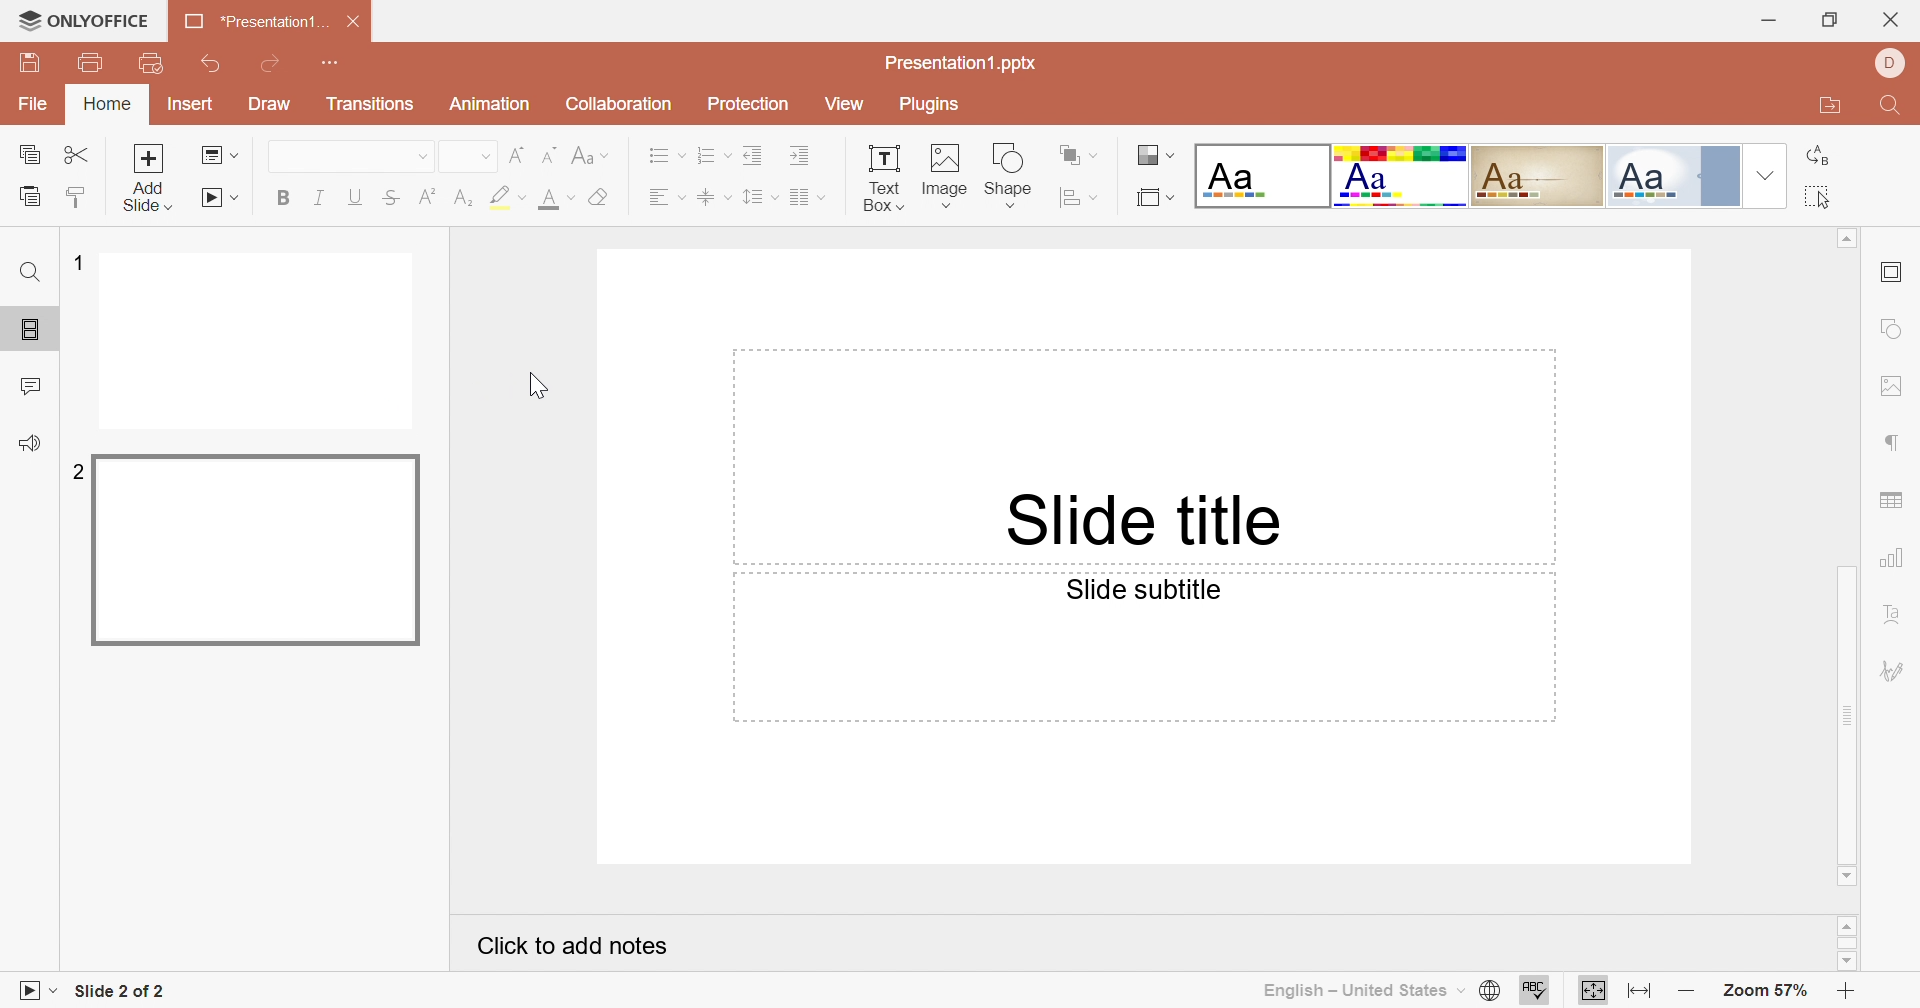 The height and width of the screenshot is (1008, 1920). I want to click on Subscript, so click(462, 197).